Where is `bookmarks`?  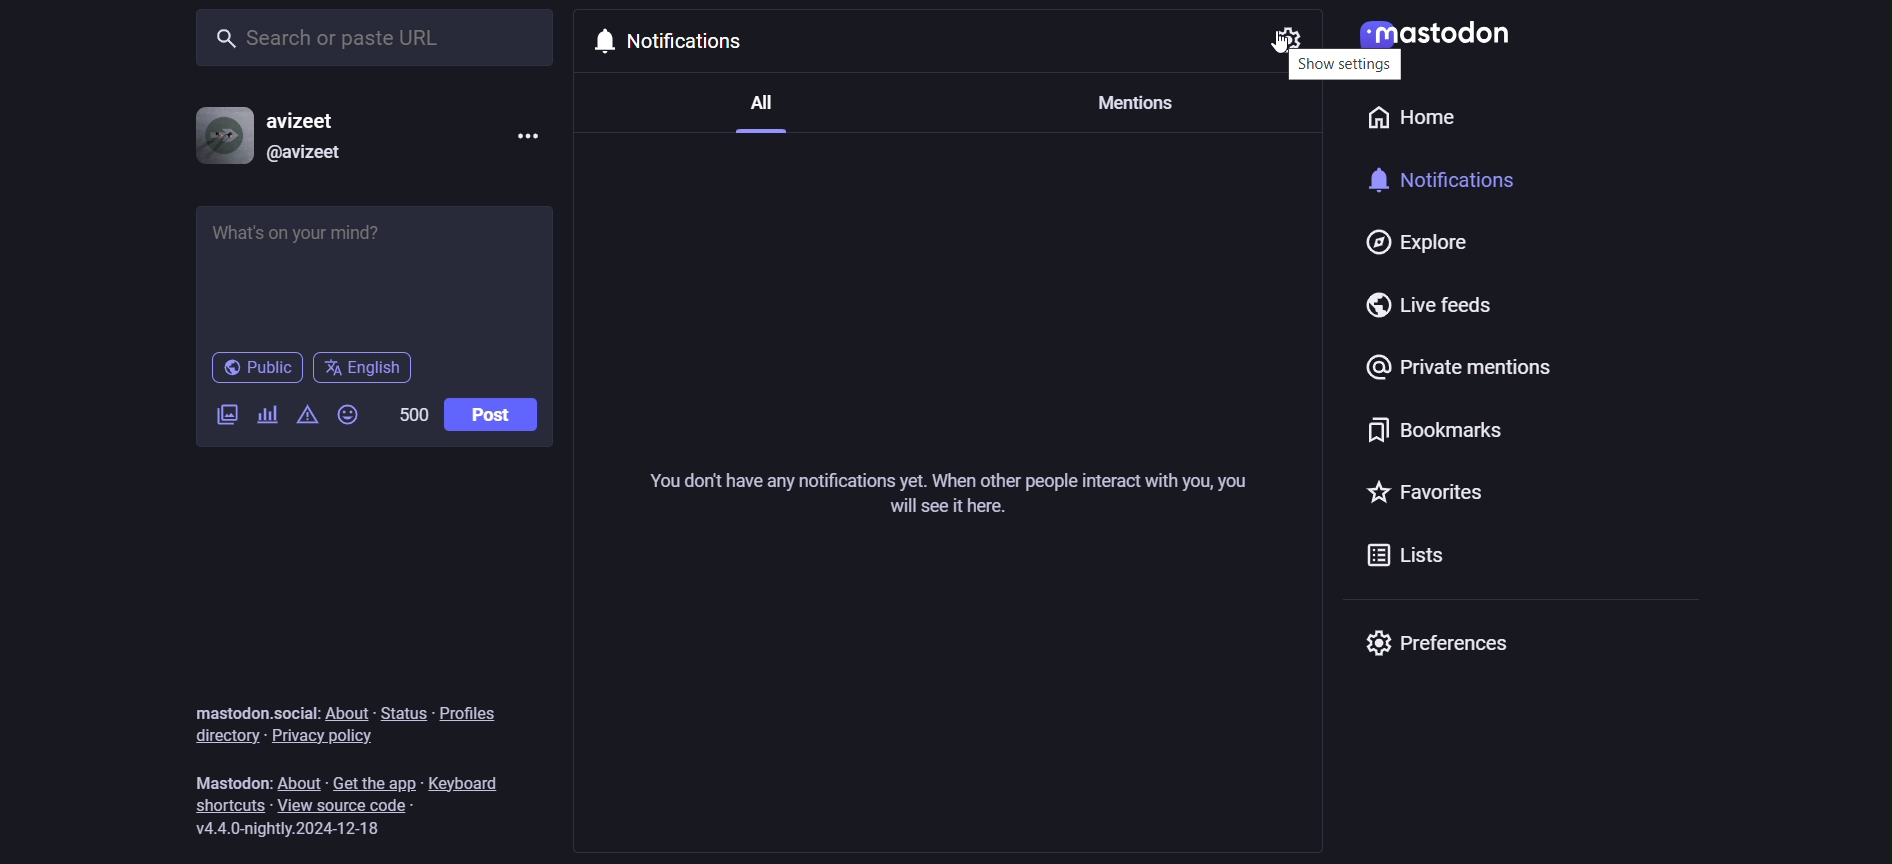 bookmarks is located at coordinates (1429, 436).